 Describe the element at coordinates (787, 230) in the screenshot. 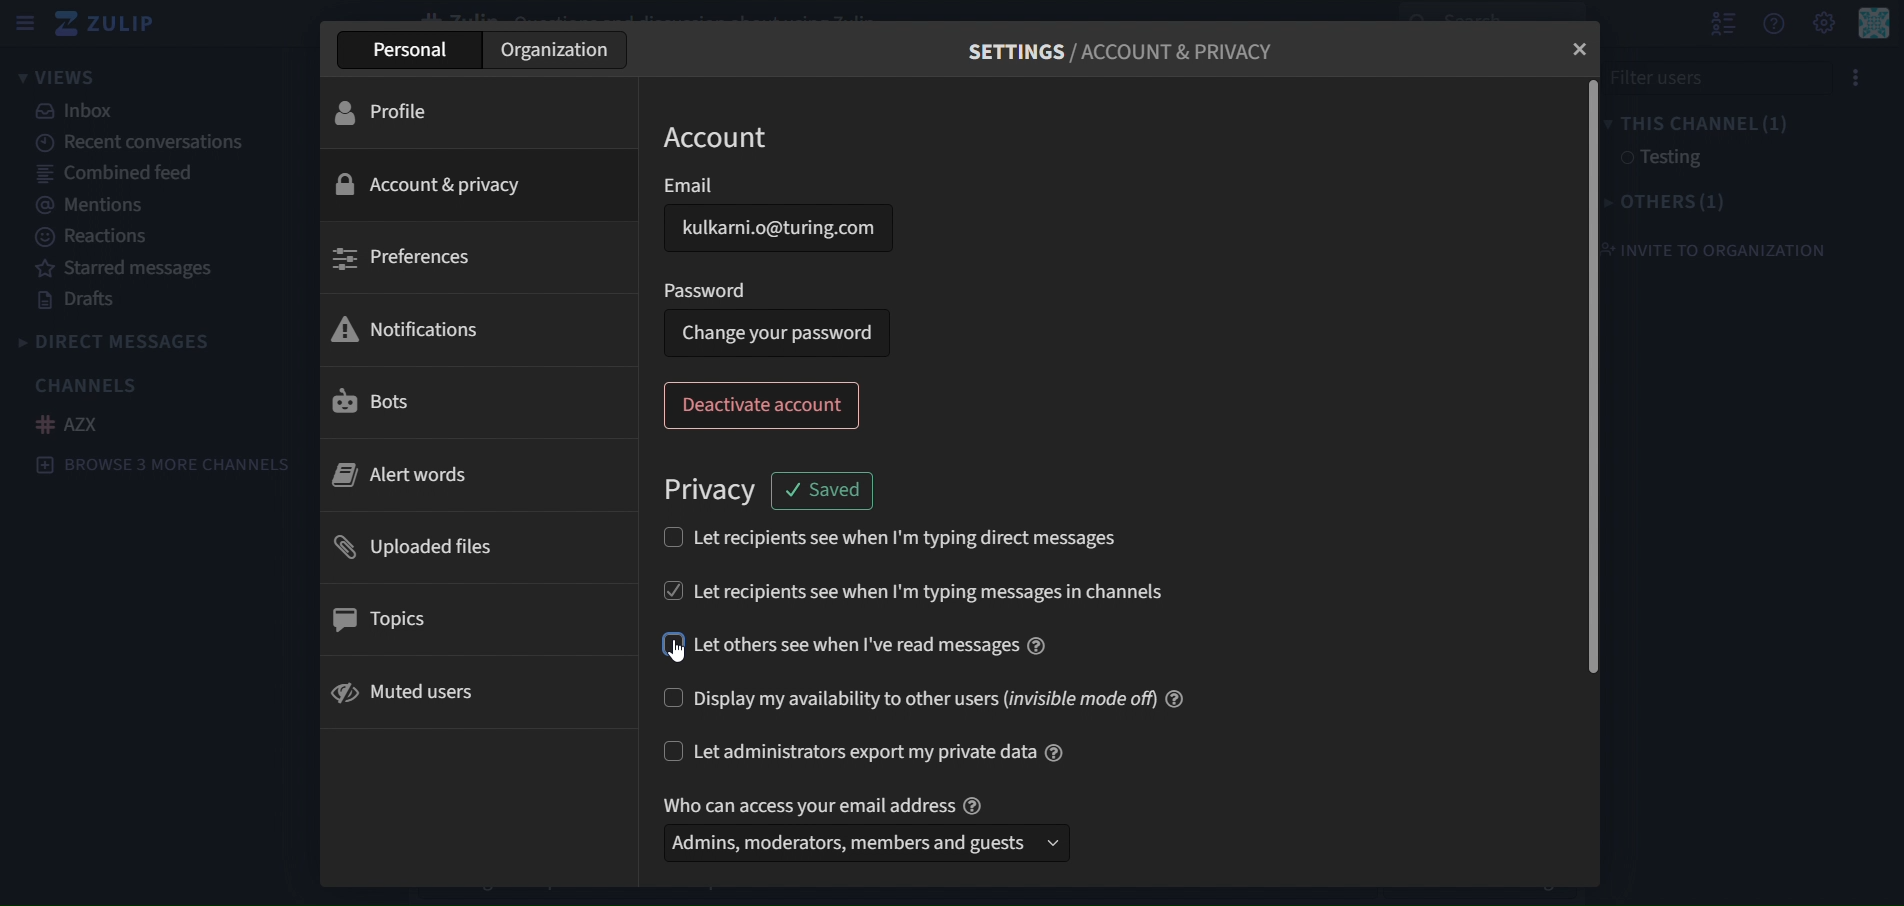

I see `kulkarni.o@turing.com` at that location.